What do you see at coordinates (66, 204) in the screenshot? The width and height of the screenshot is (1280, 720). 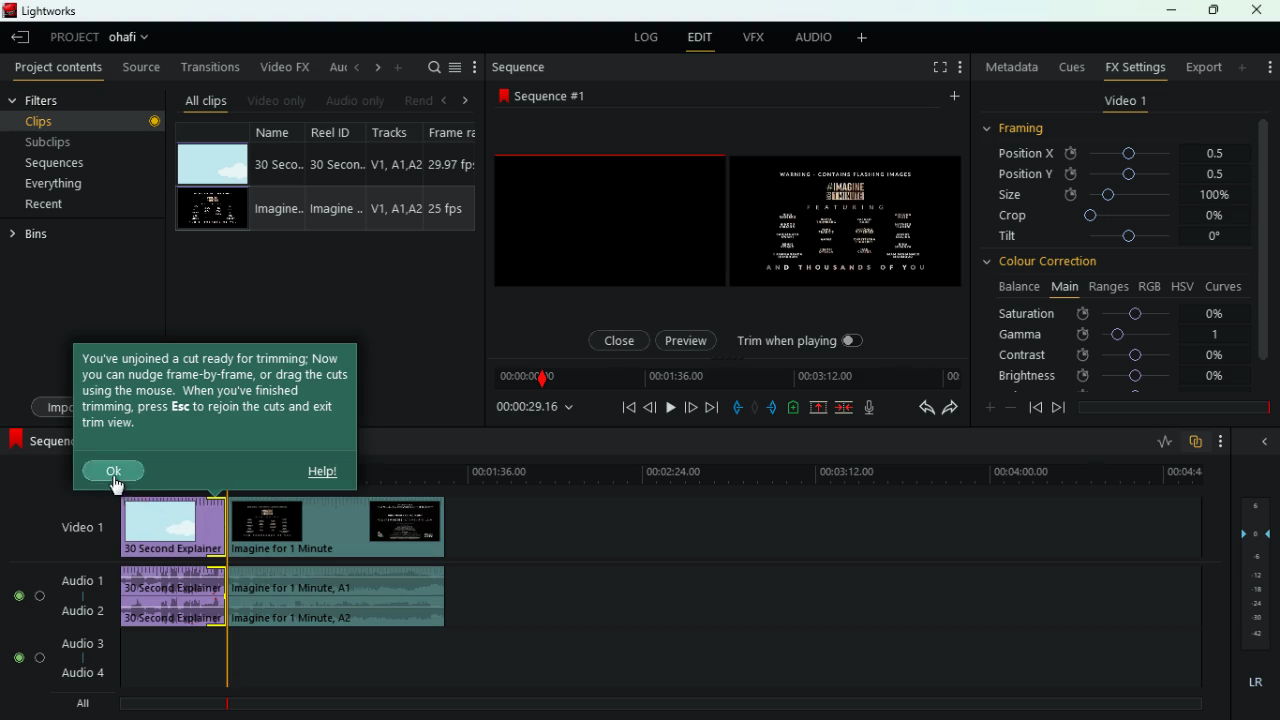 I see `recent` at bounding box center [66, 204].